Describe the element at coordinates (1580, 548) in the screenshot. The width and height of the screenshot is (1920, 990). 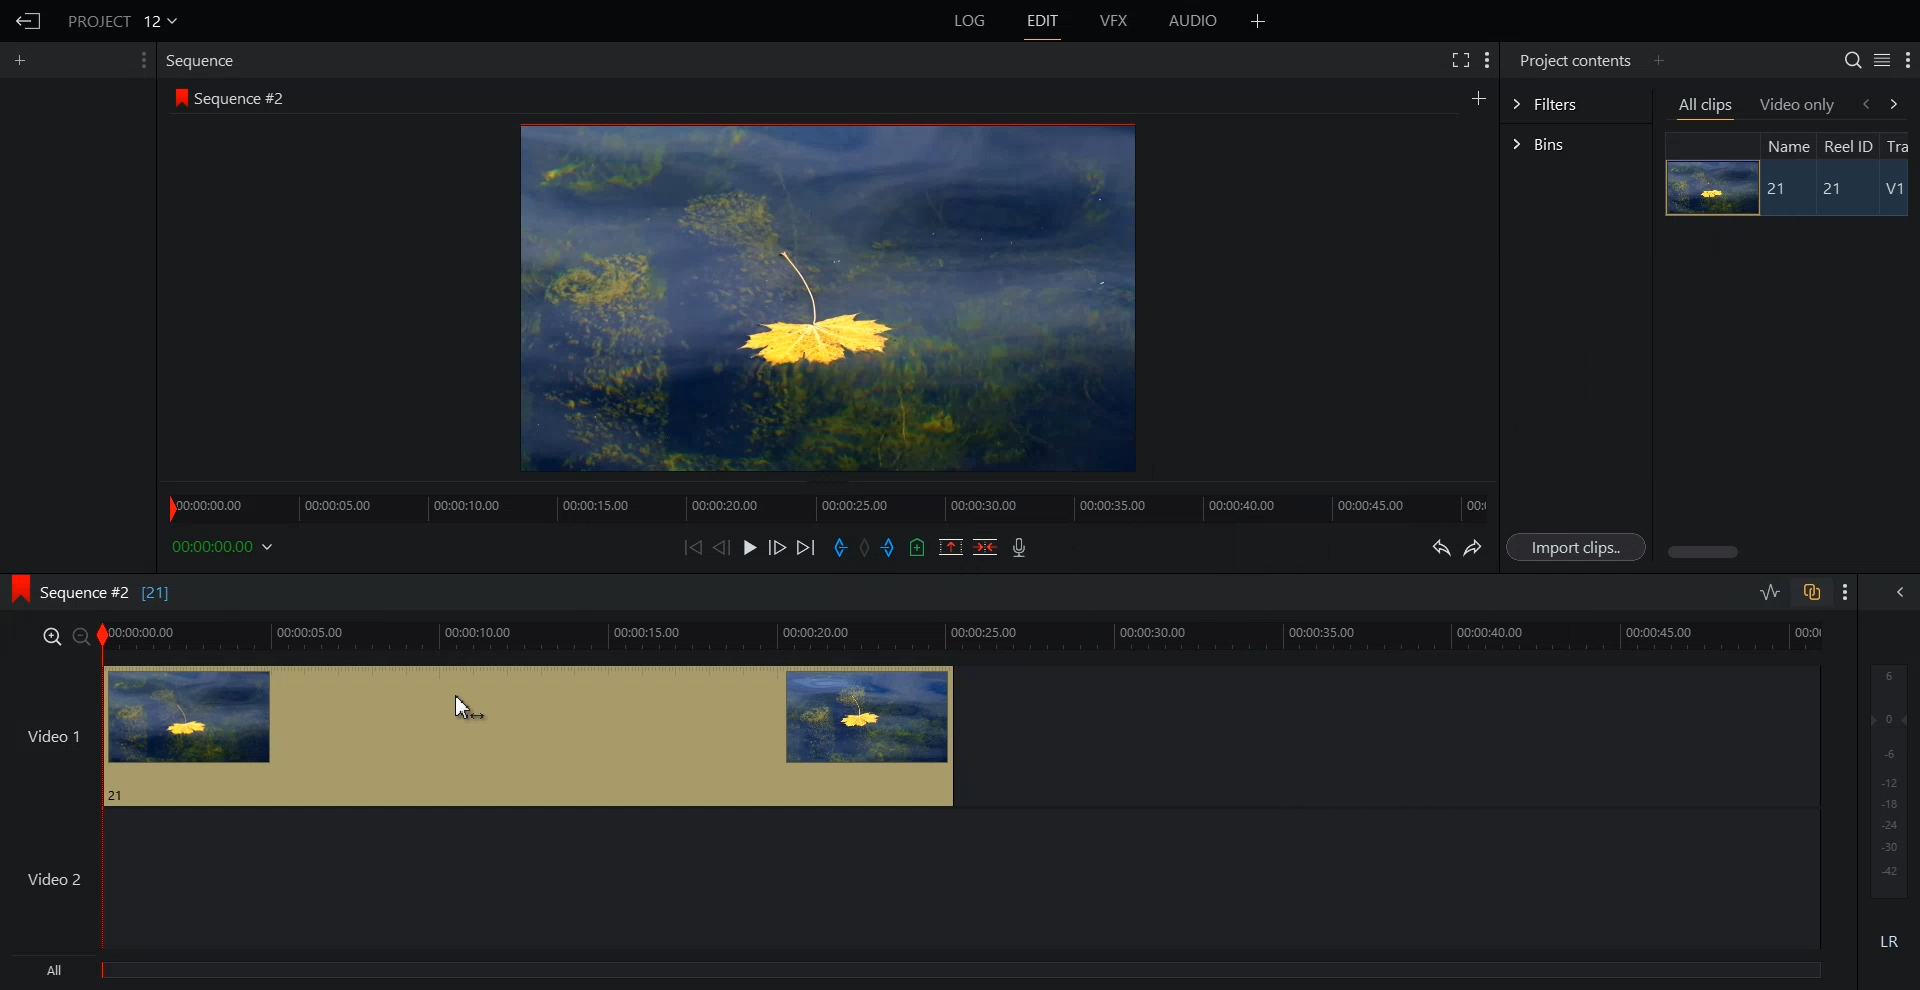
I see `Import clips` at that location.